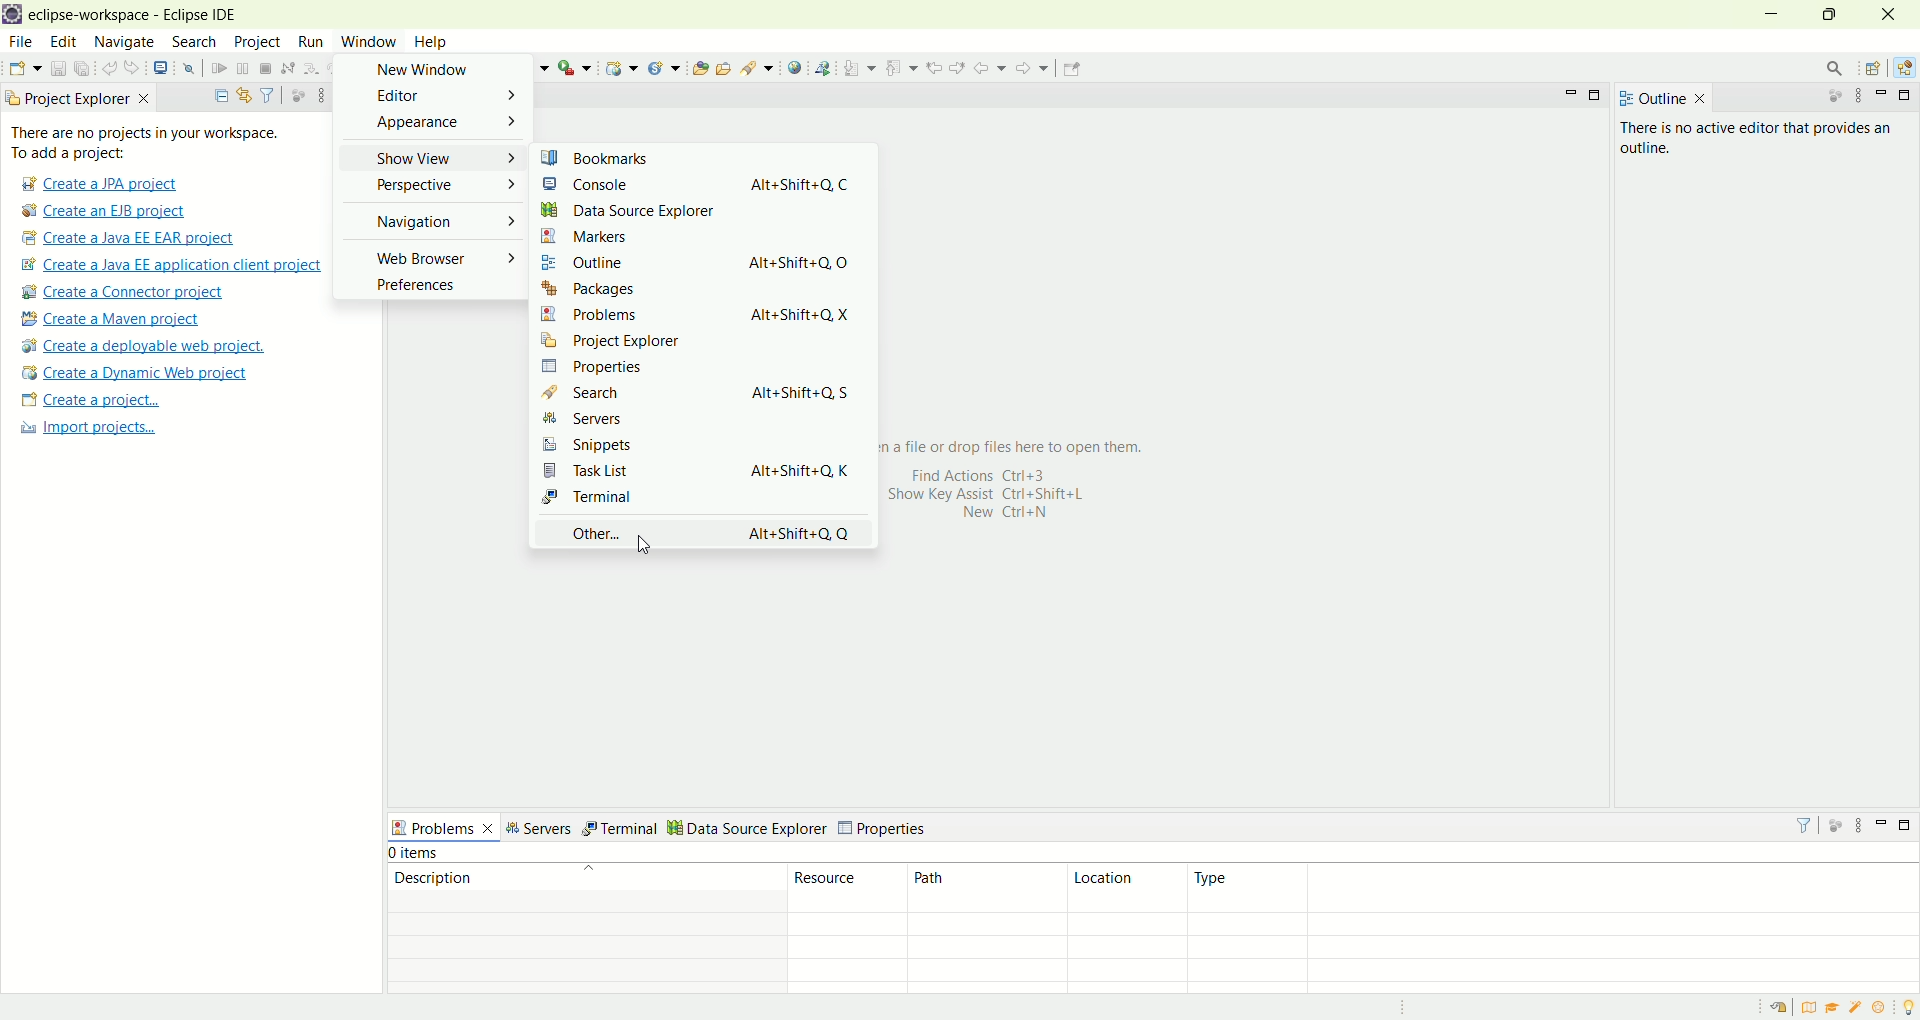  What do you see at coordinates (628, 209) in the screenshot?
I see `data source explorer` at bounding box center [628, 209].